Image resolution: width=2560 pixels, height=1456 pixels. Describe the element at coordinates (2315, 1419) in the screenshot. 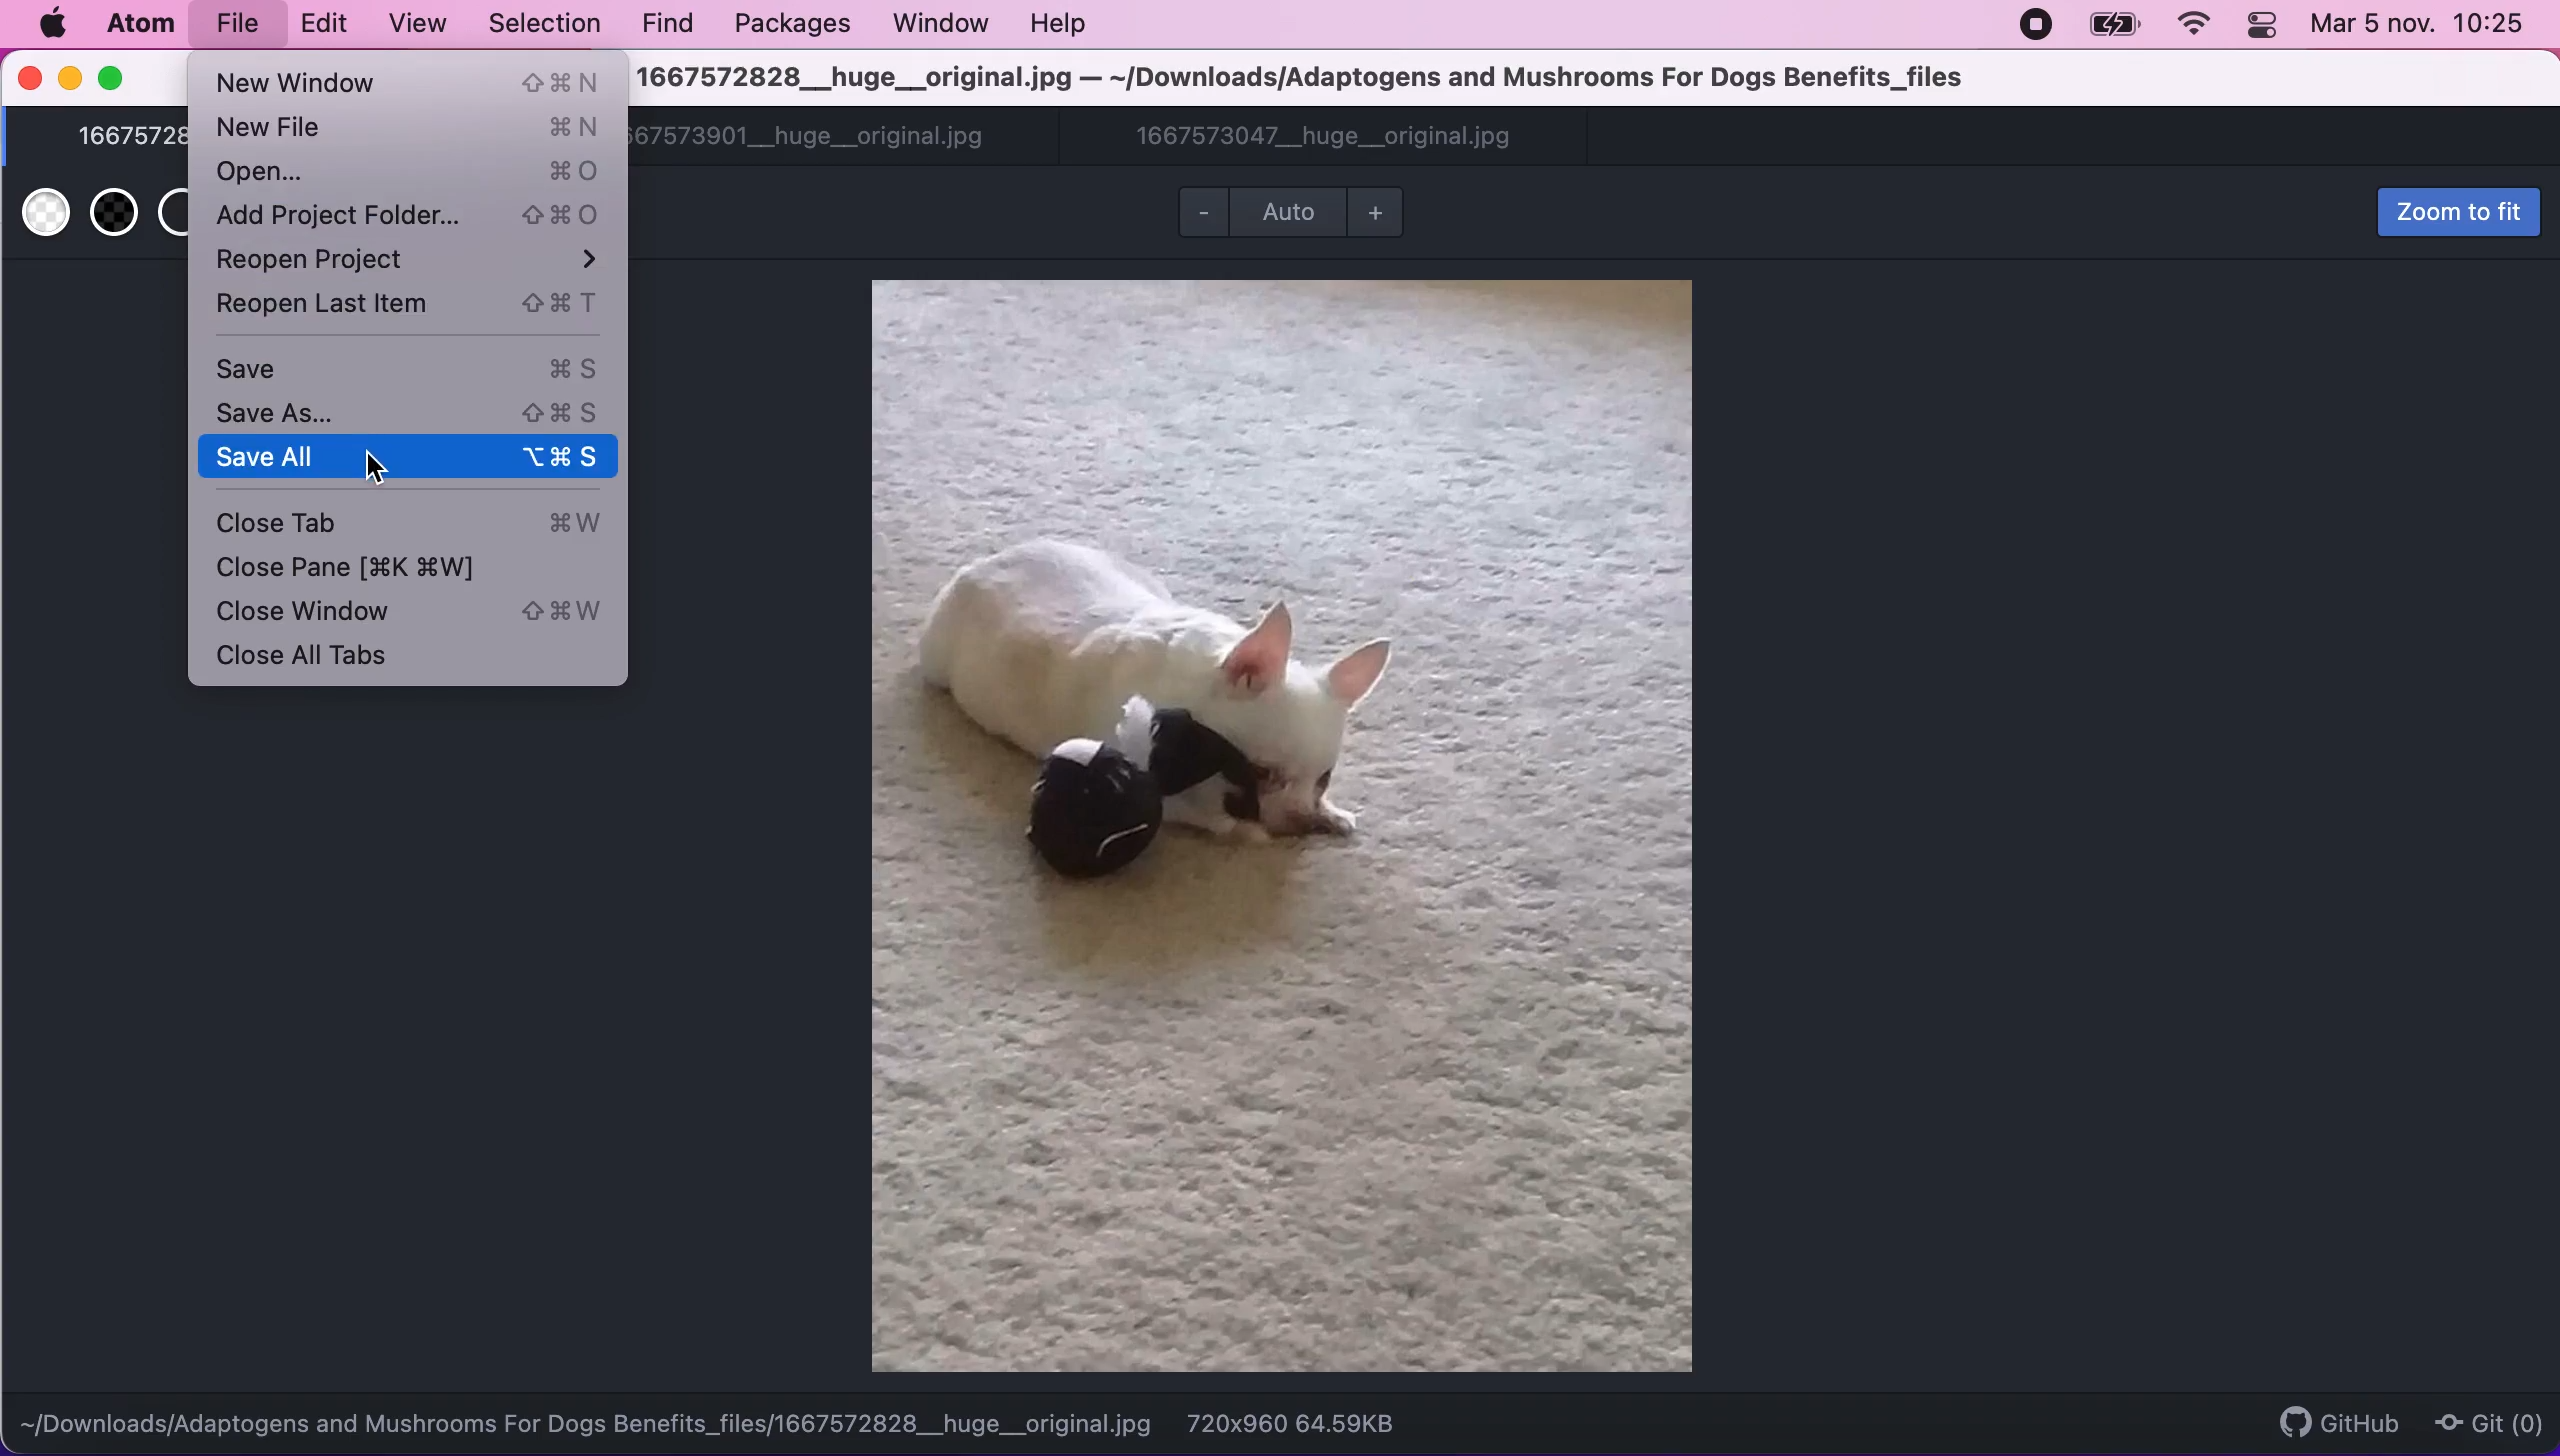

I see `github` at that location.